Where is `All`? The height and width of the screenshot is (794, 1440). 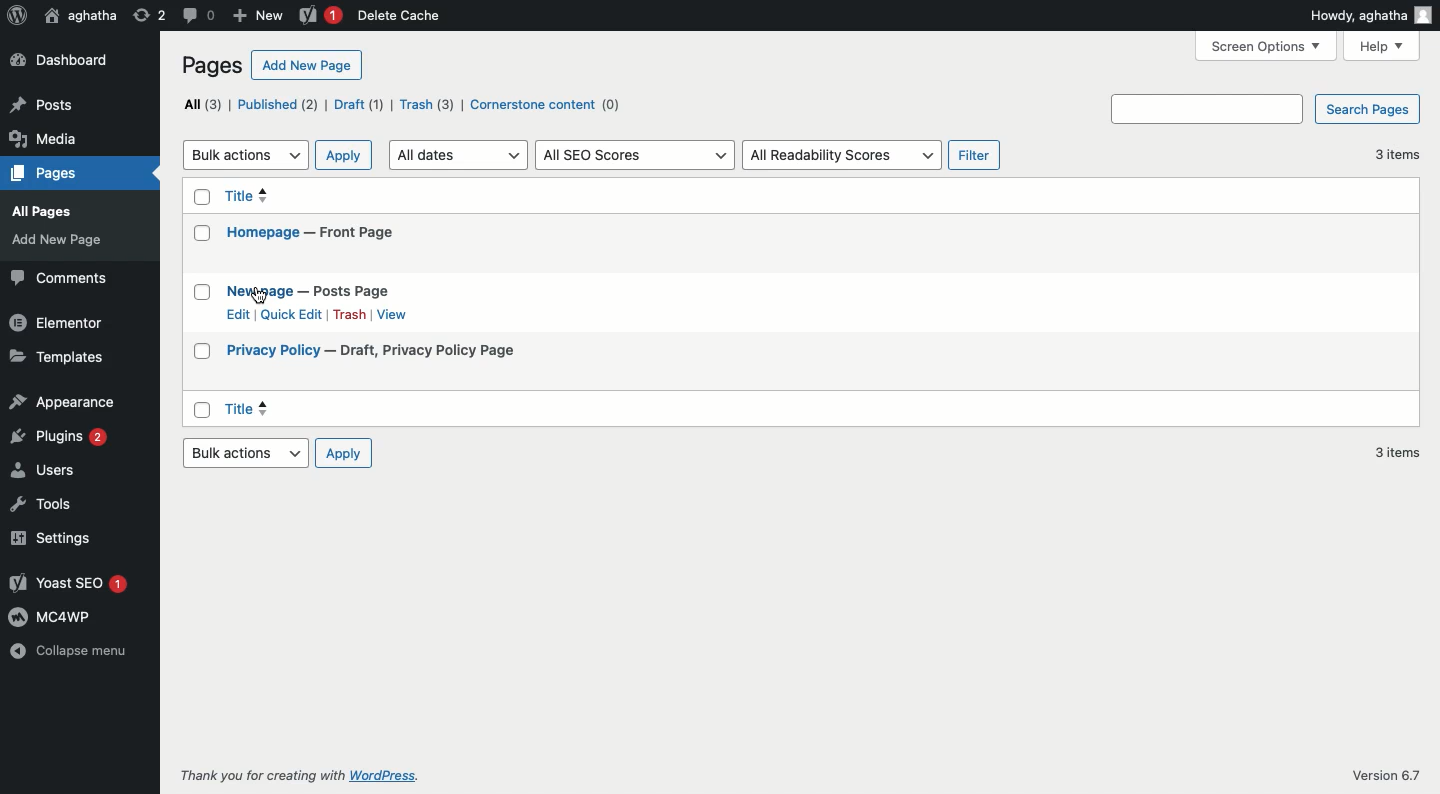 All is located at coordinates (200, 104).